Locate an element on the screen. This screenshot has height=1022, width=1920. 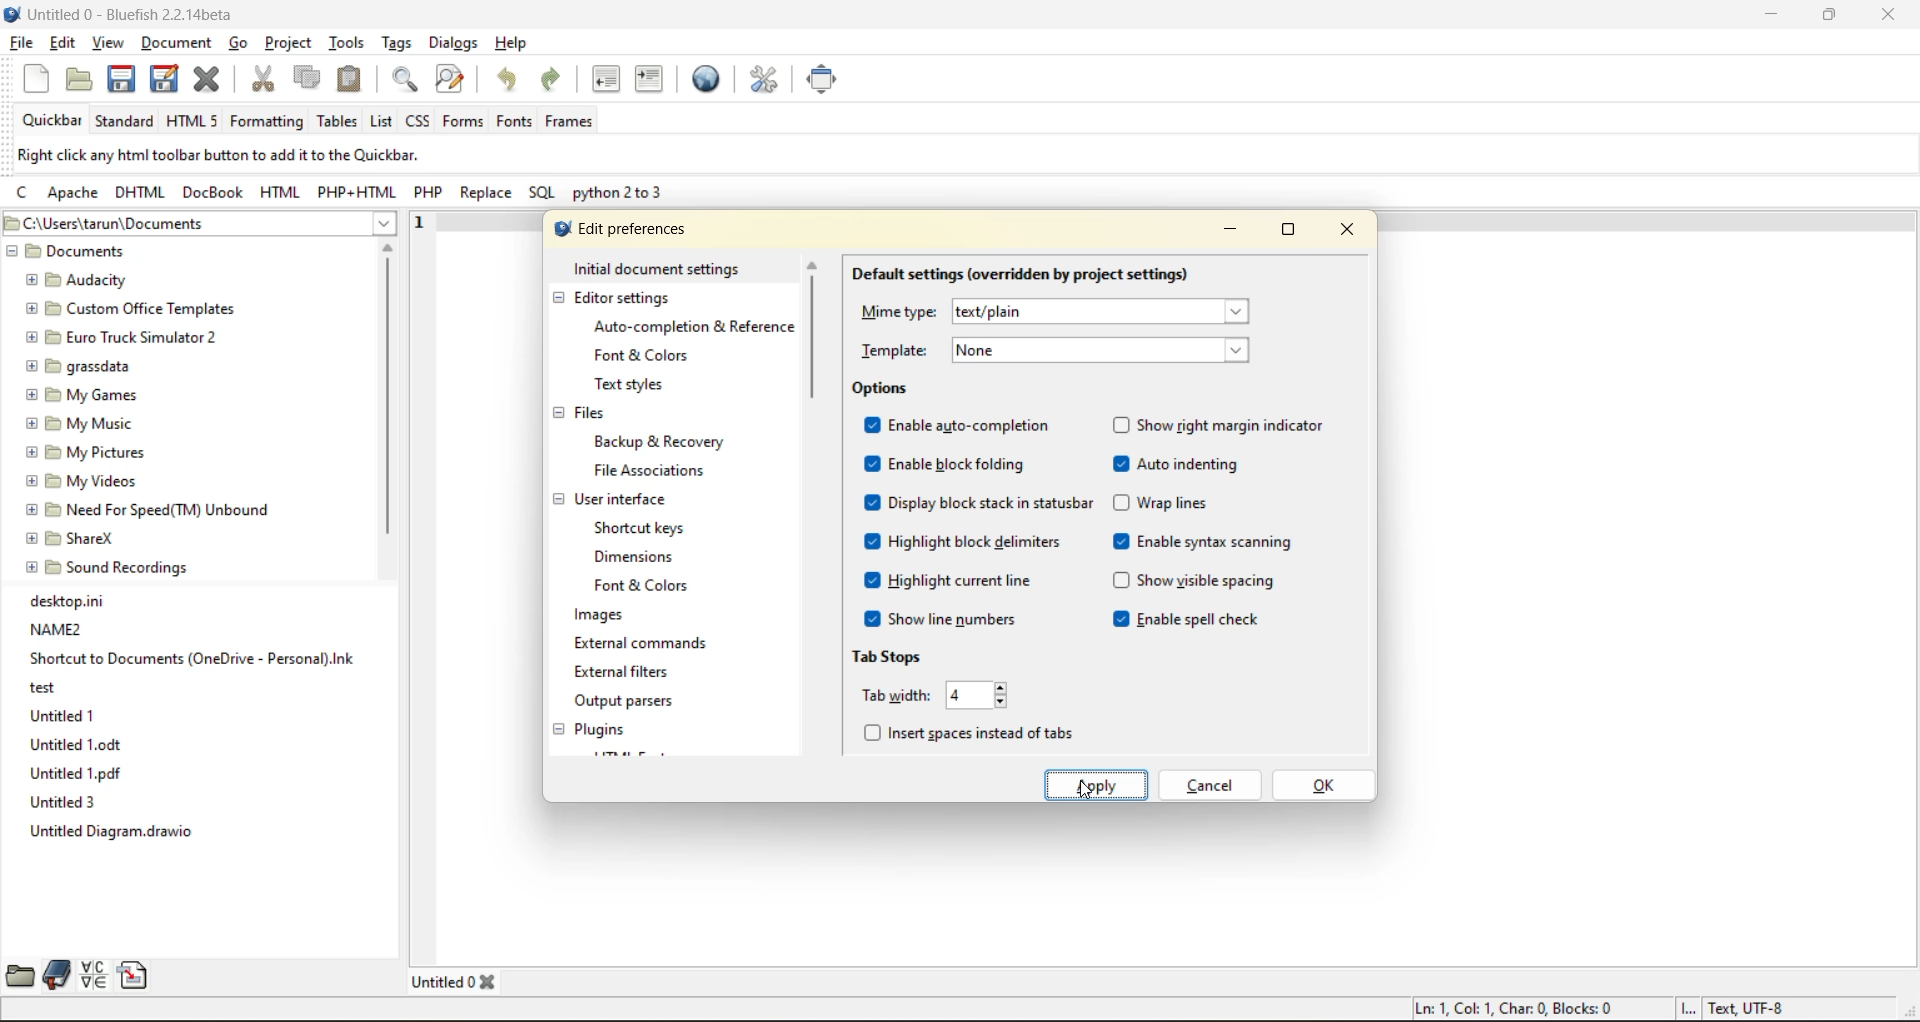
help is located at coordinates (511, 42).